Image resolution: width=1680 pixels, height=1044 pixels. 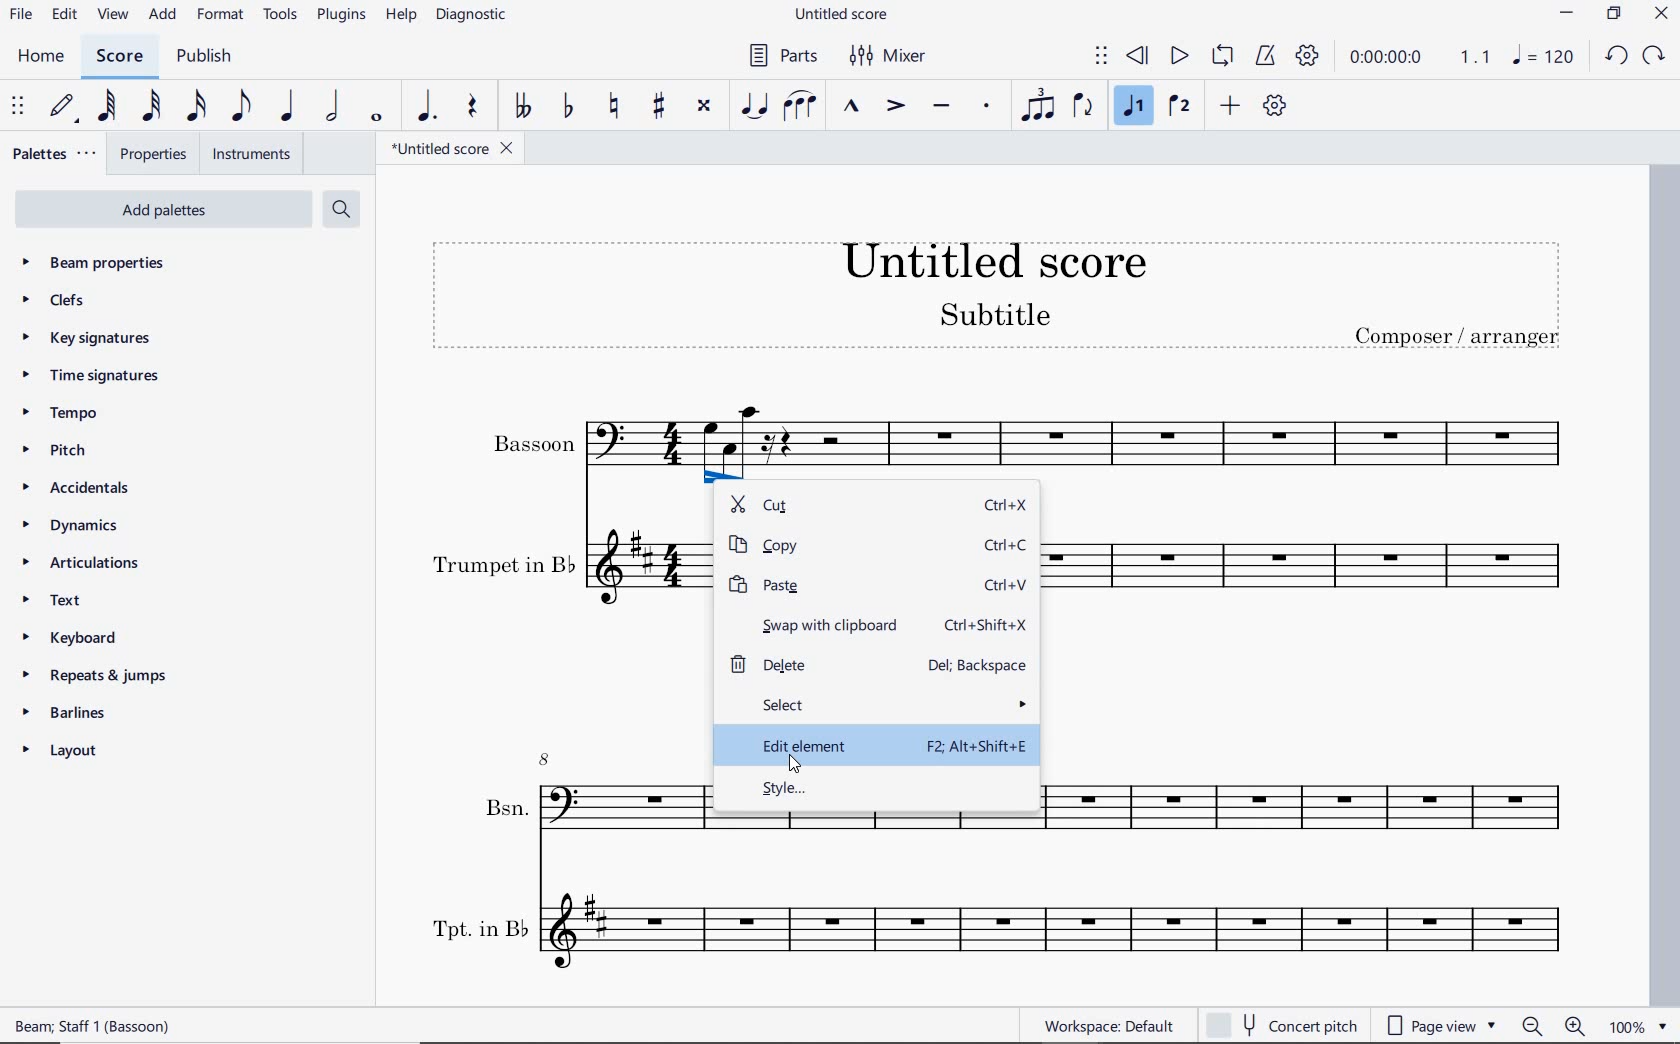 What do you see at coordinates (1004, 292) in the screenshot?
I see `title` at bounding box center [1004, 292].